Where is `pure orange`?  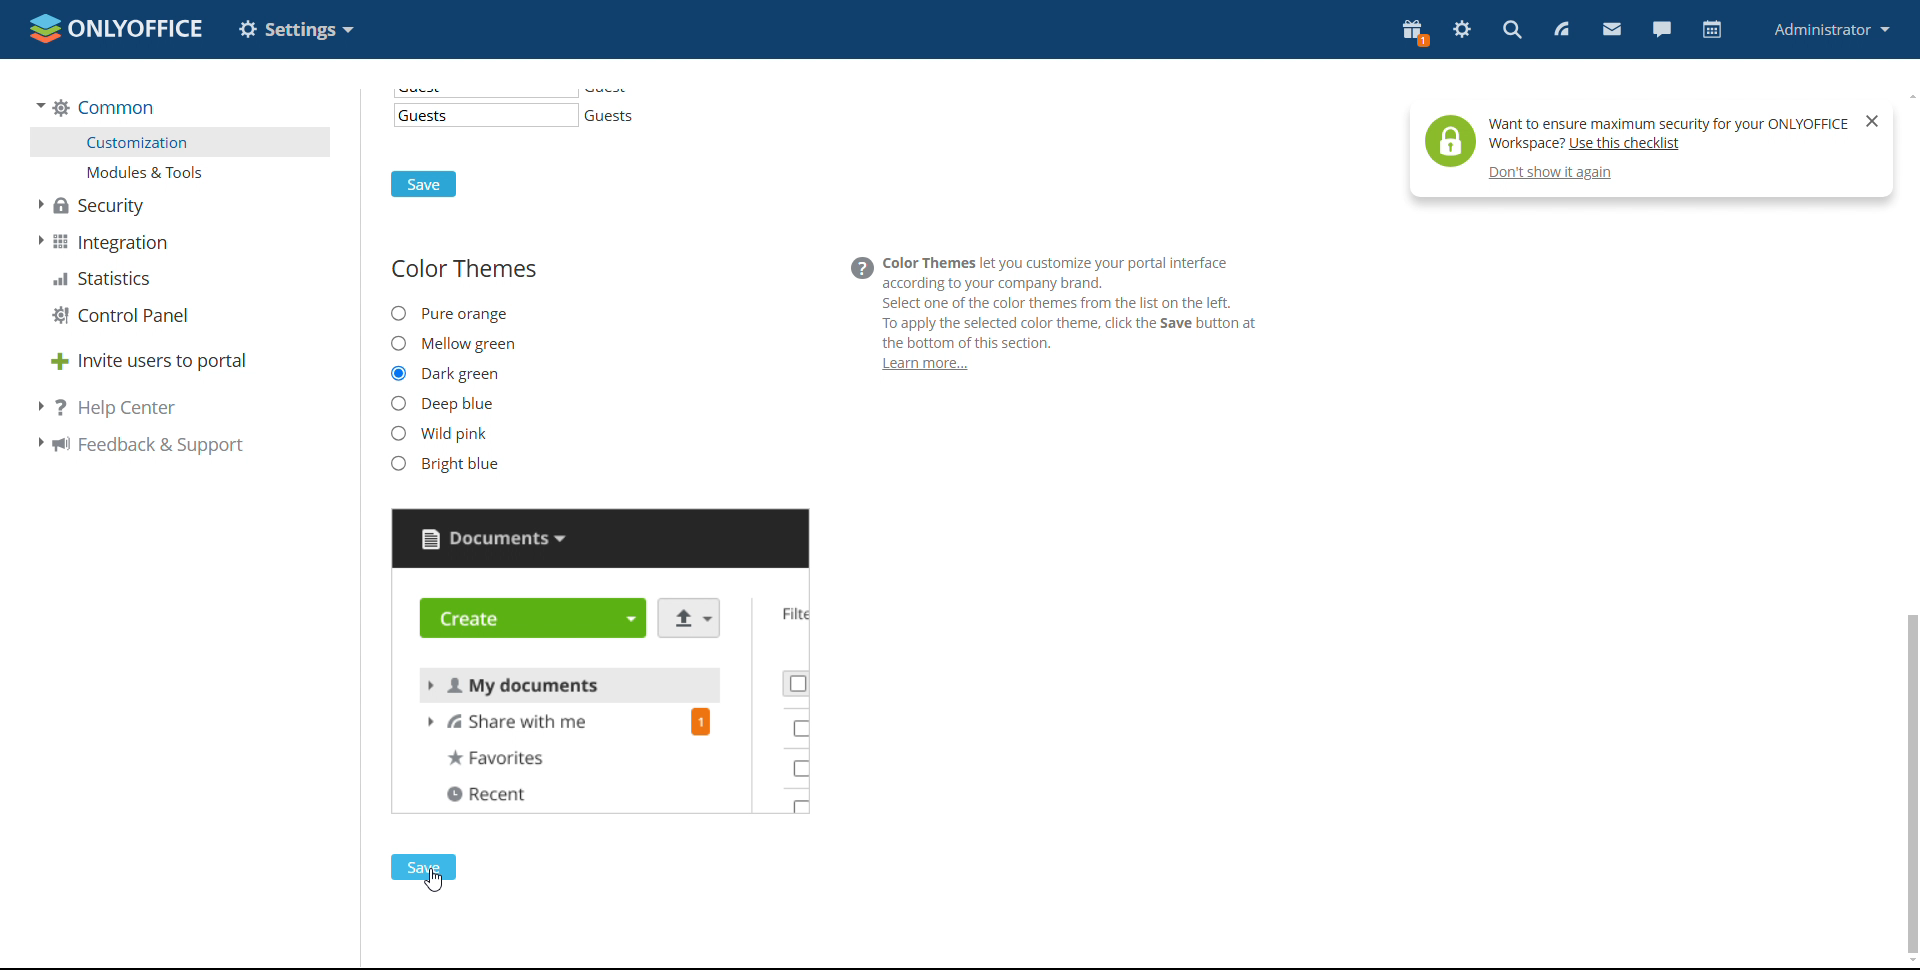 pure orange is located at coordinates (450, 314).